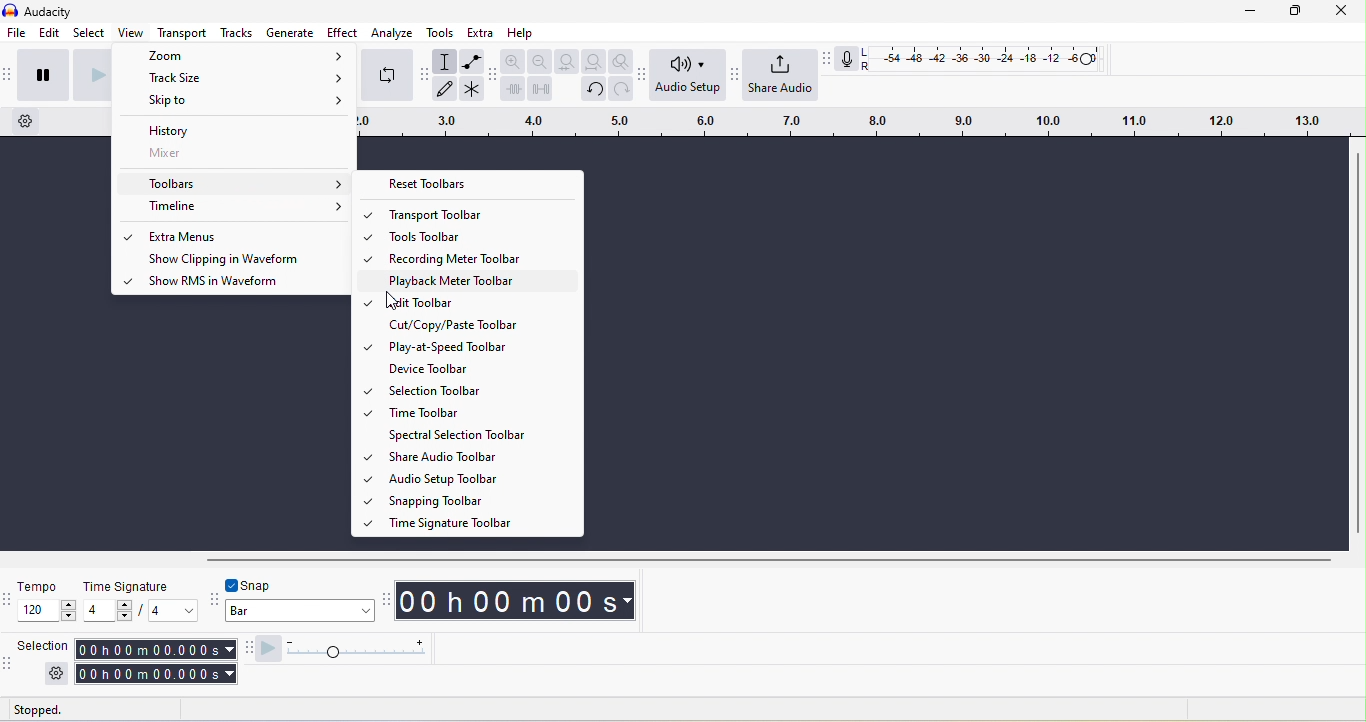 This screenshot has width=1366, height=722. Describe the element at coordinates (57, 674) in the screenshot. I see `selection settings` at that location.